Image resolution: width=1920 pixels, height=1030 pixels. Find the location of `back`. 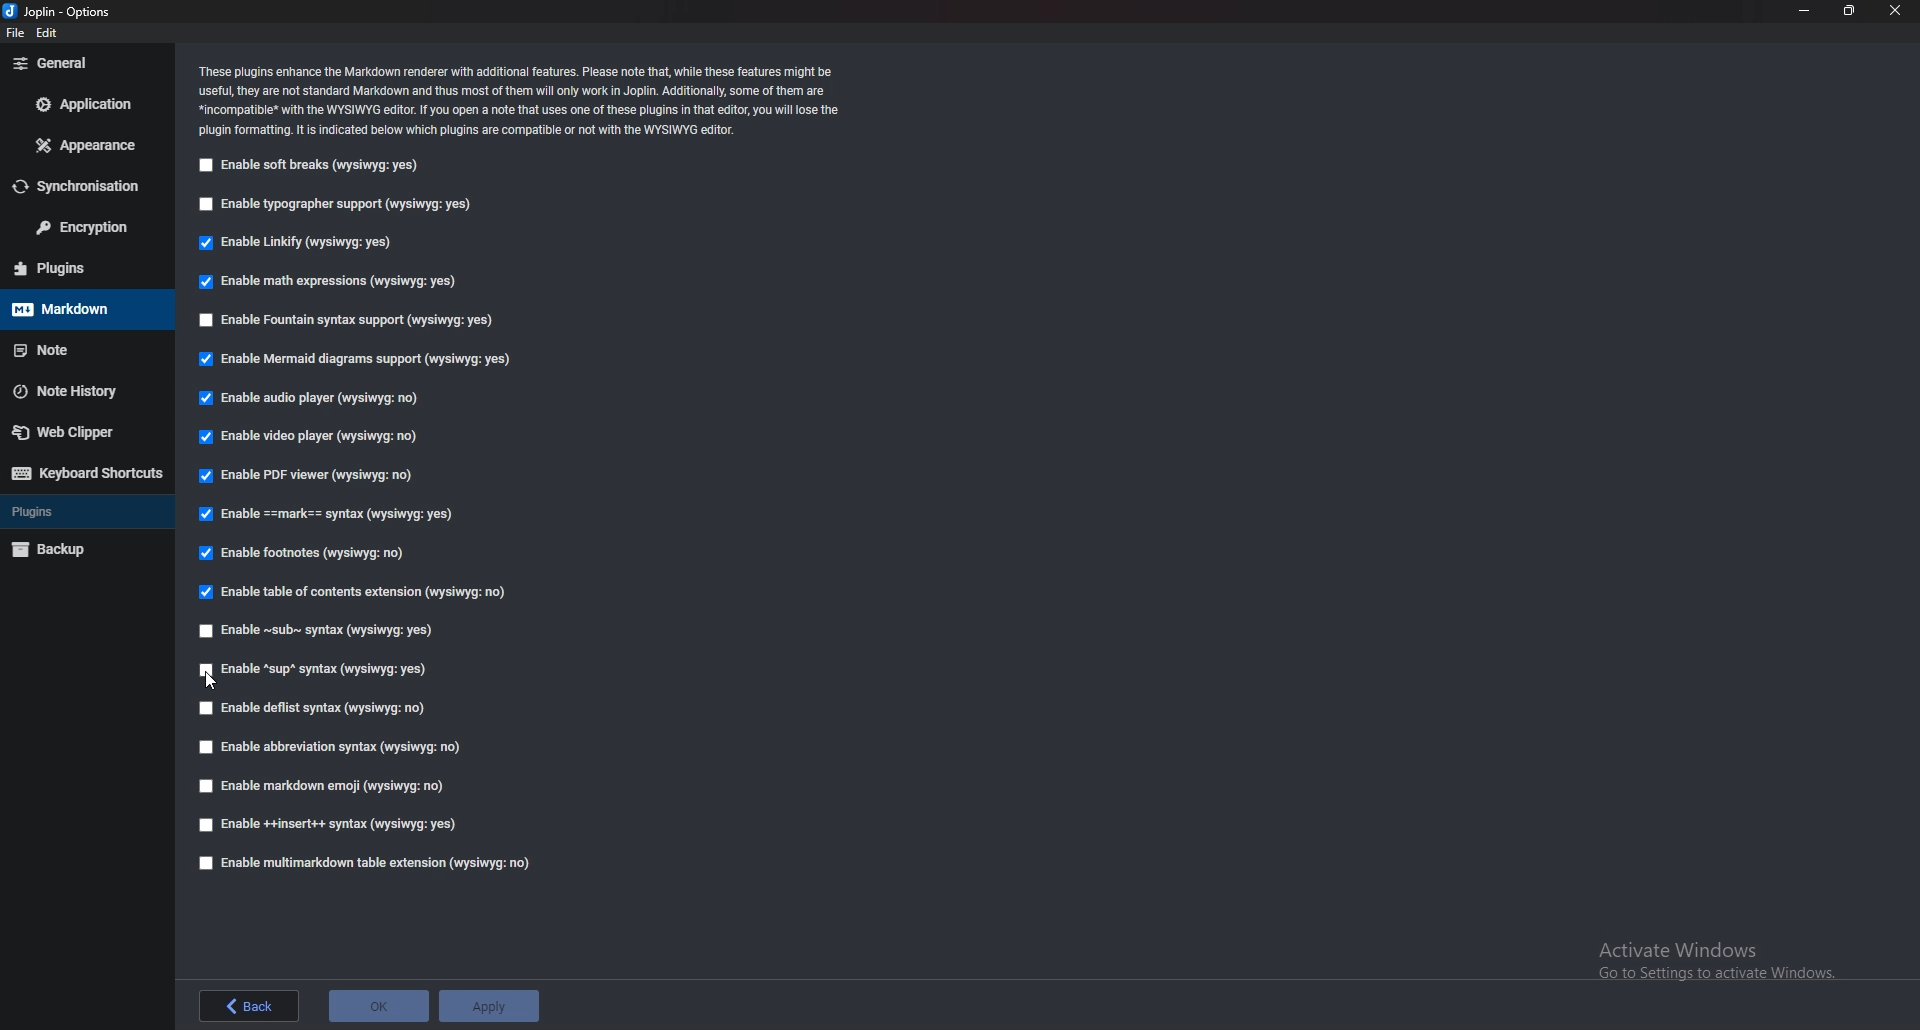

back is located at coordinates (249, 1007).